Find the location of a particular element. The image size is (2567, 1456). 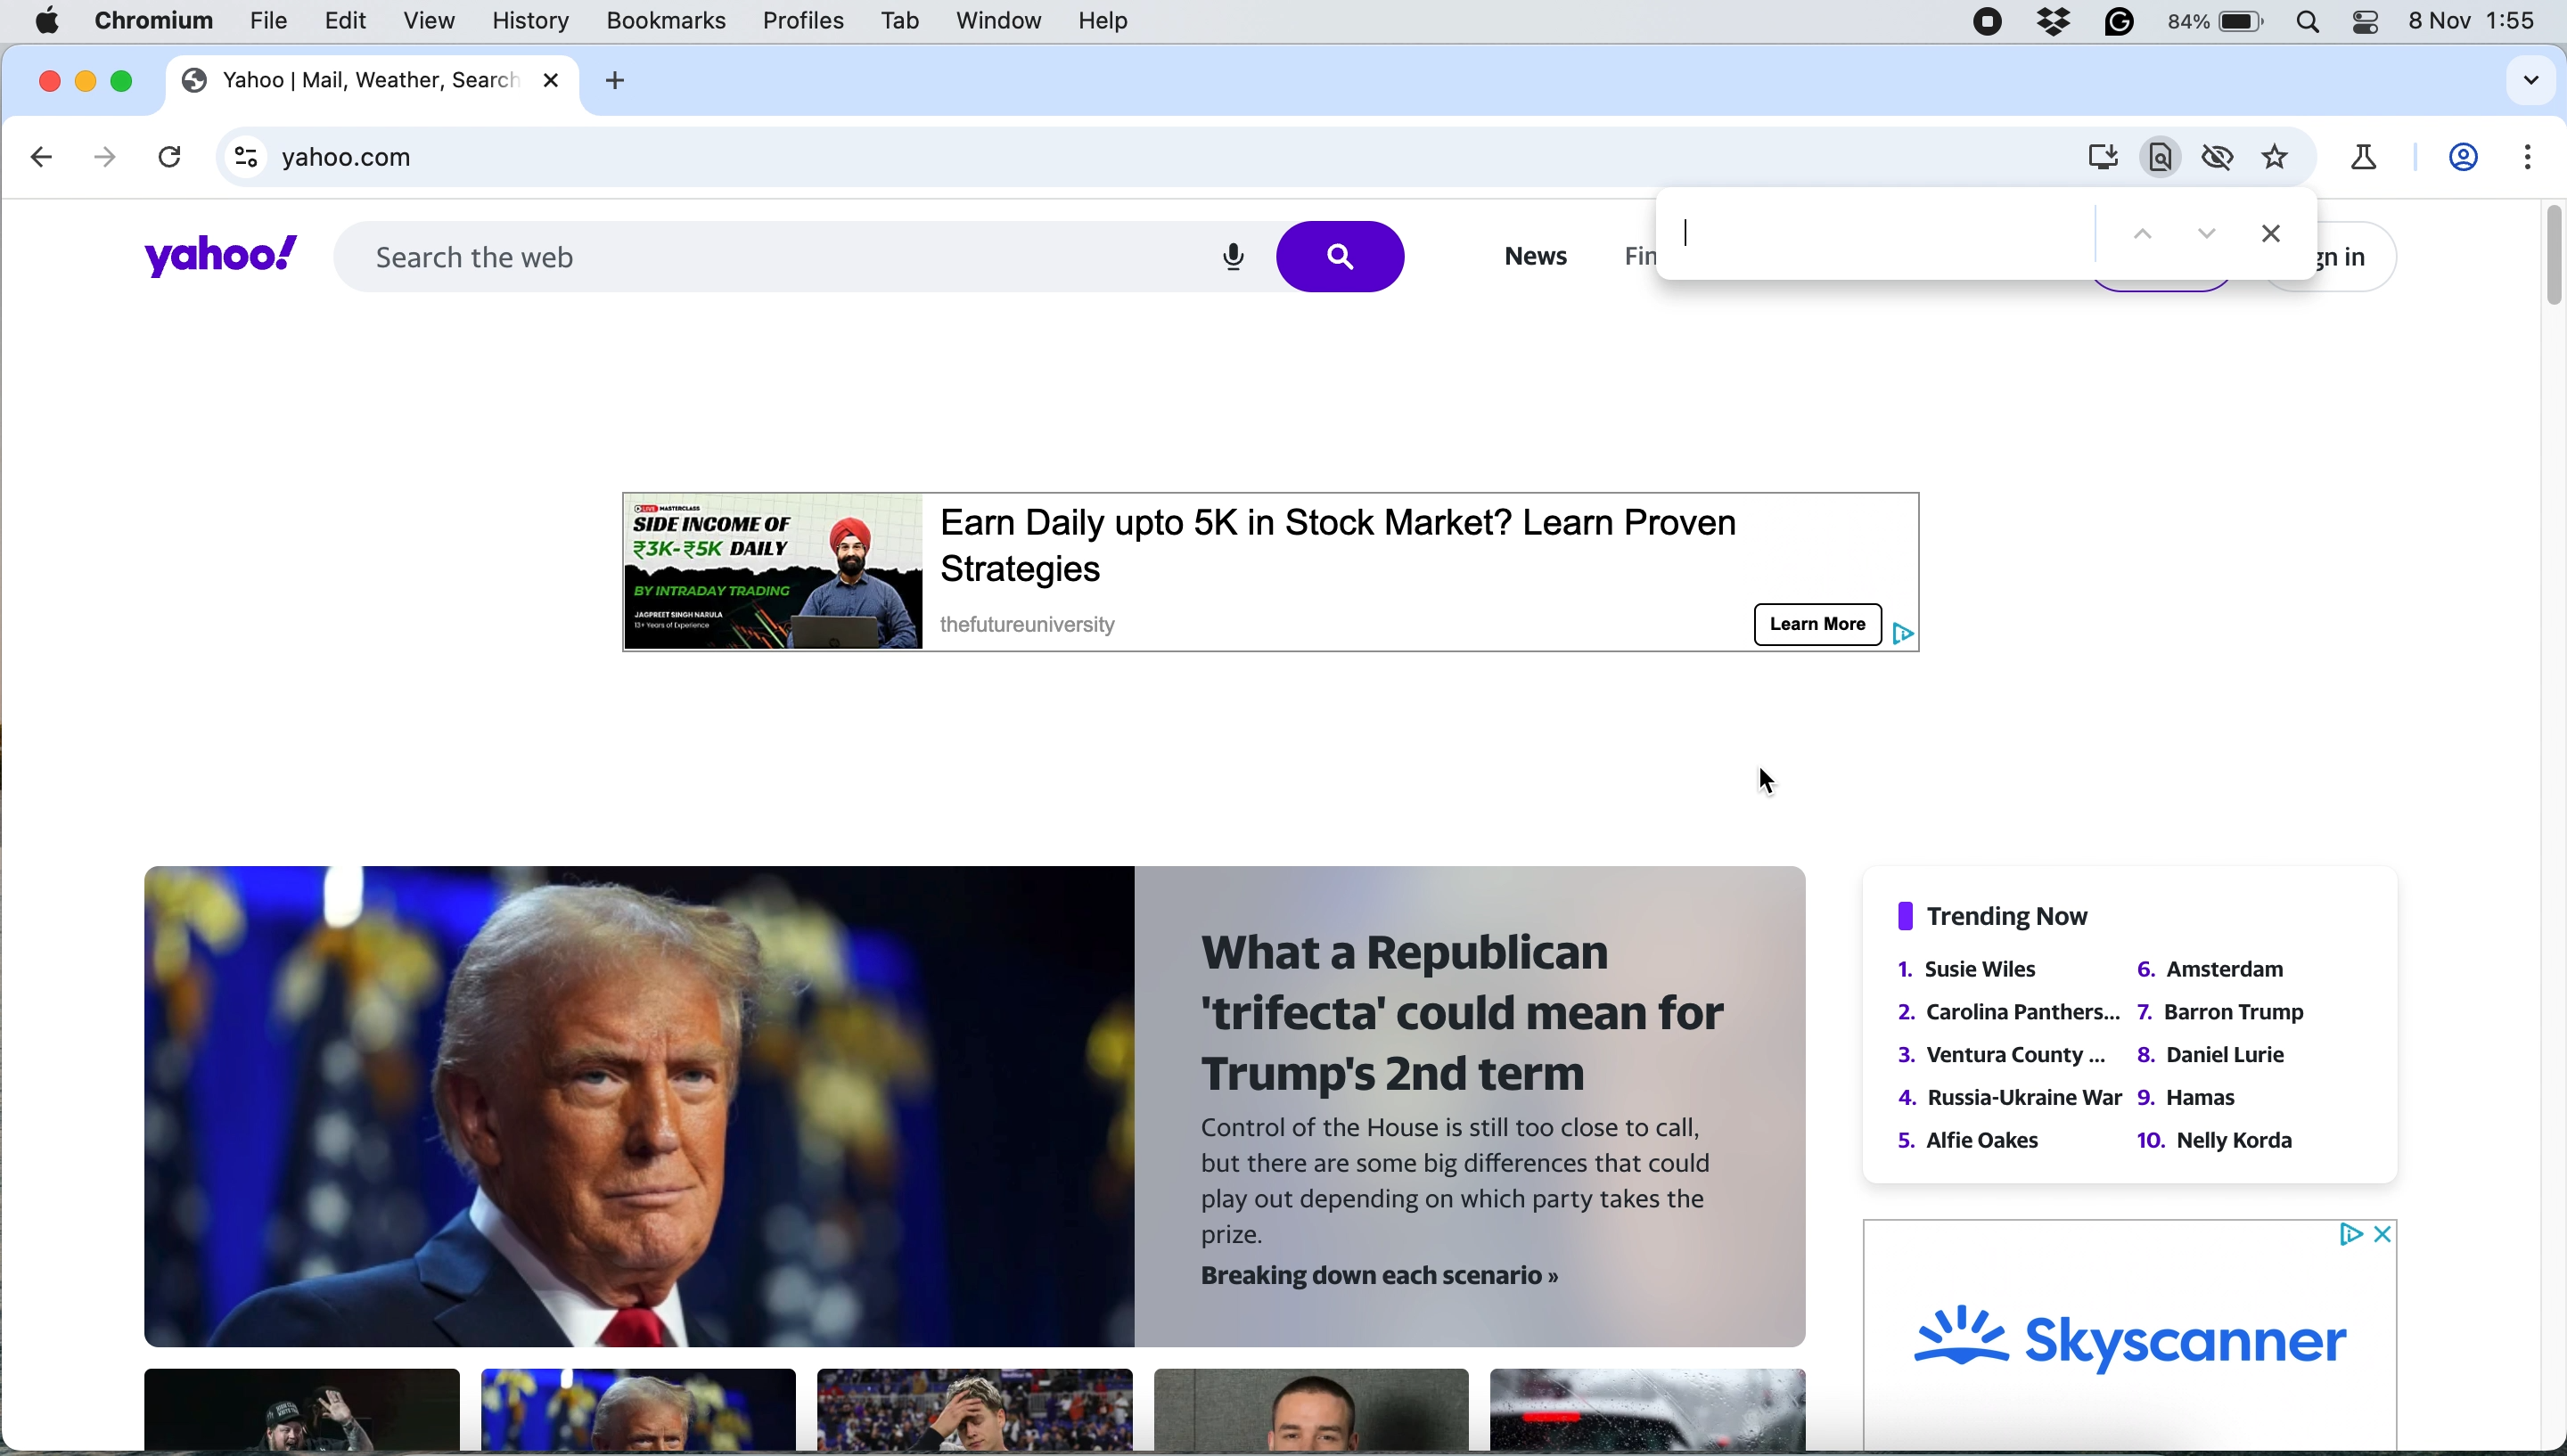

News Article  is located at coordinates (300, 1411).